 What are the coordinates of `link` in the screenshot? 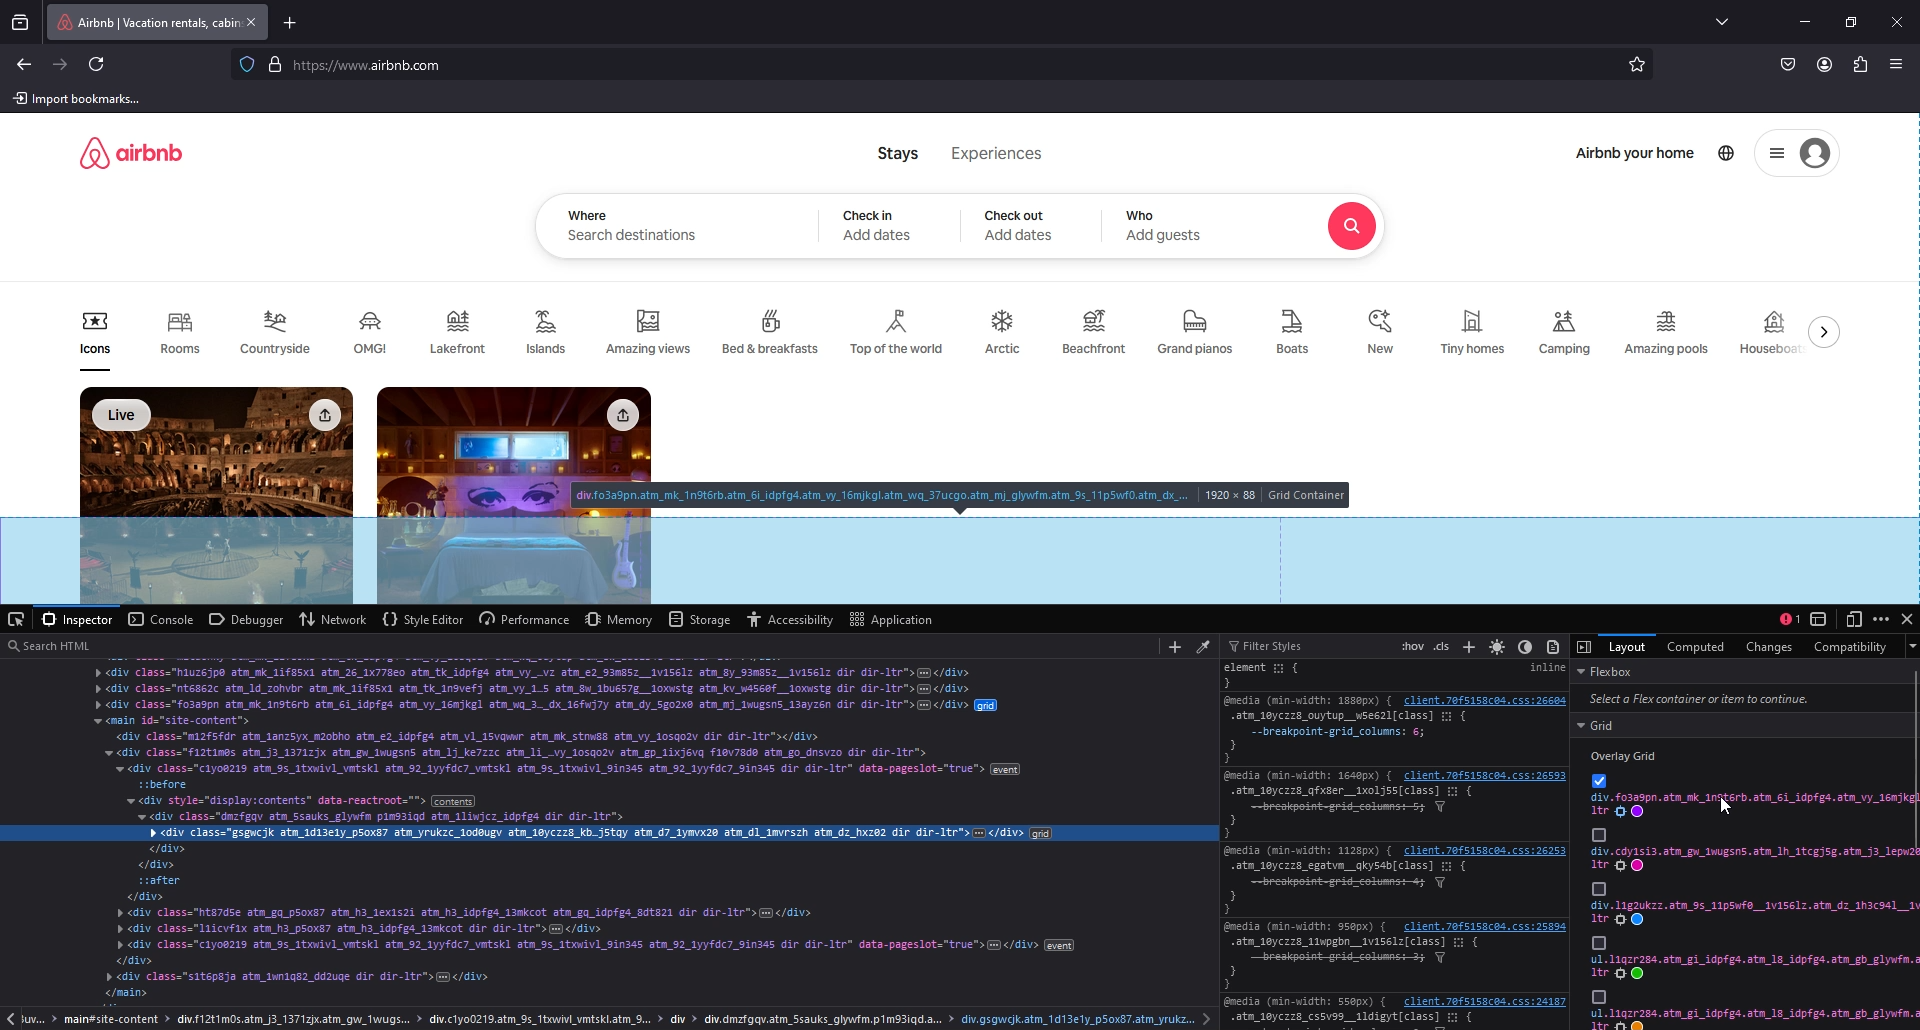 It's located at (1484, 699).